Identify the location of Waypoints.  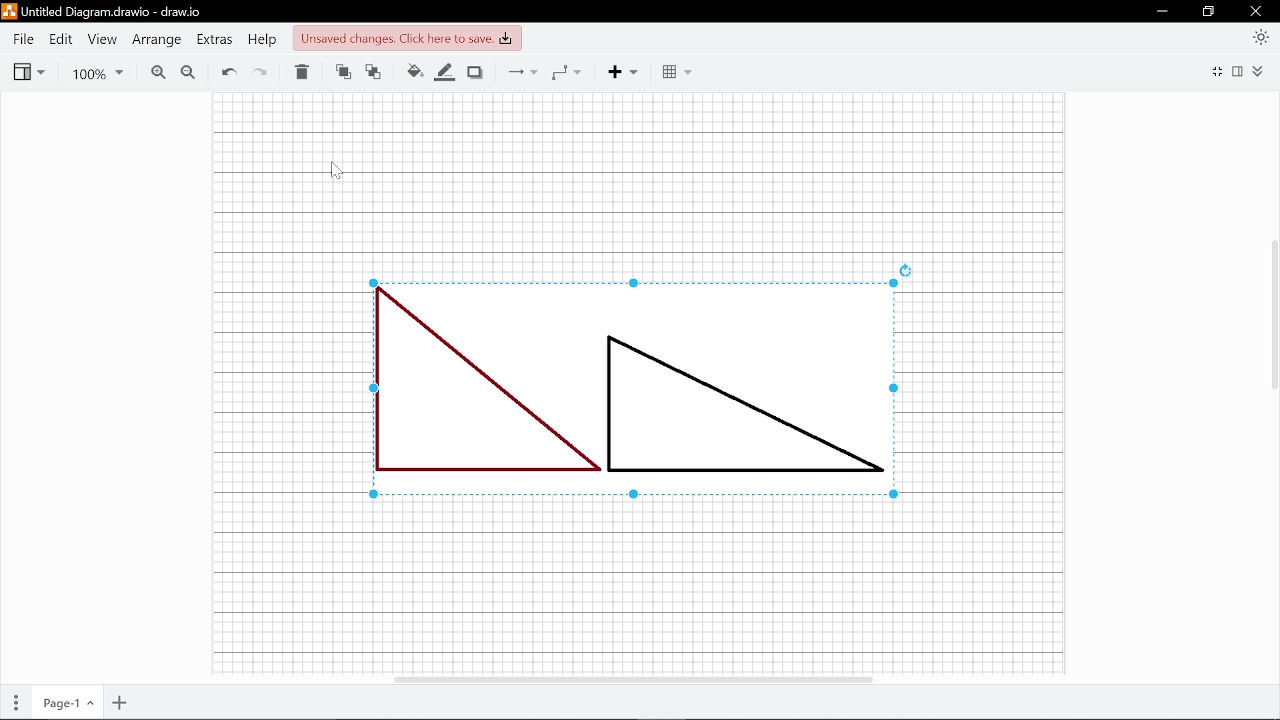
(565, 74).